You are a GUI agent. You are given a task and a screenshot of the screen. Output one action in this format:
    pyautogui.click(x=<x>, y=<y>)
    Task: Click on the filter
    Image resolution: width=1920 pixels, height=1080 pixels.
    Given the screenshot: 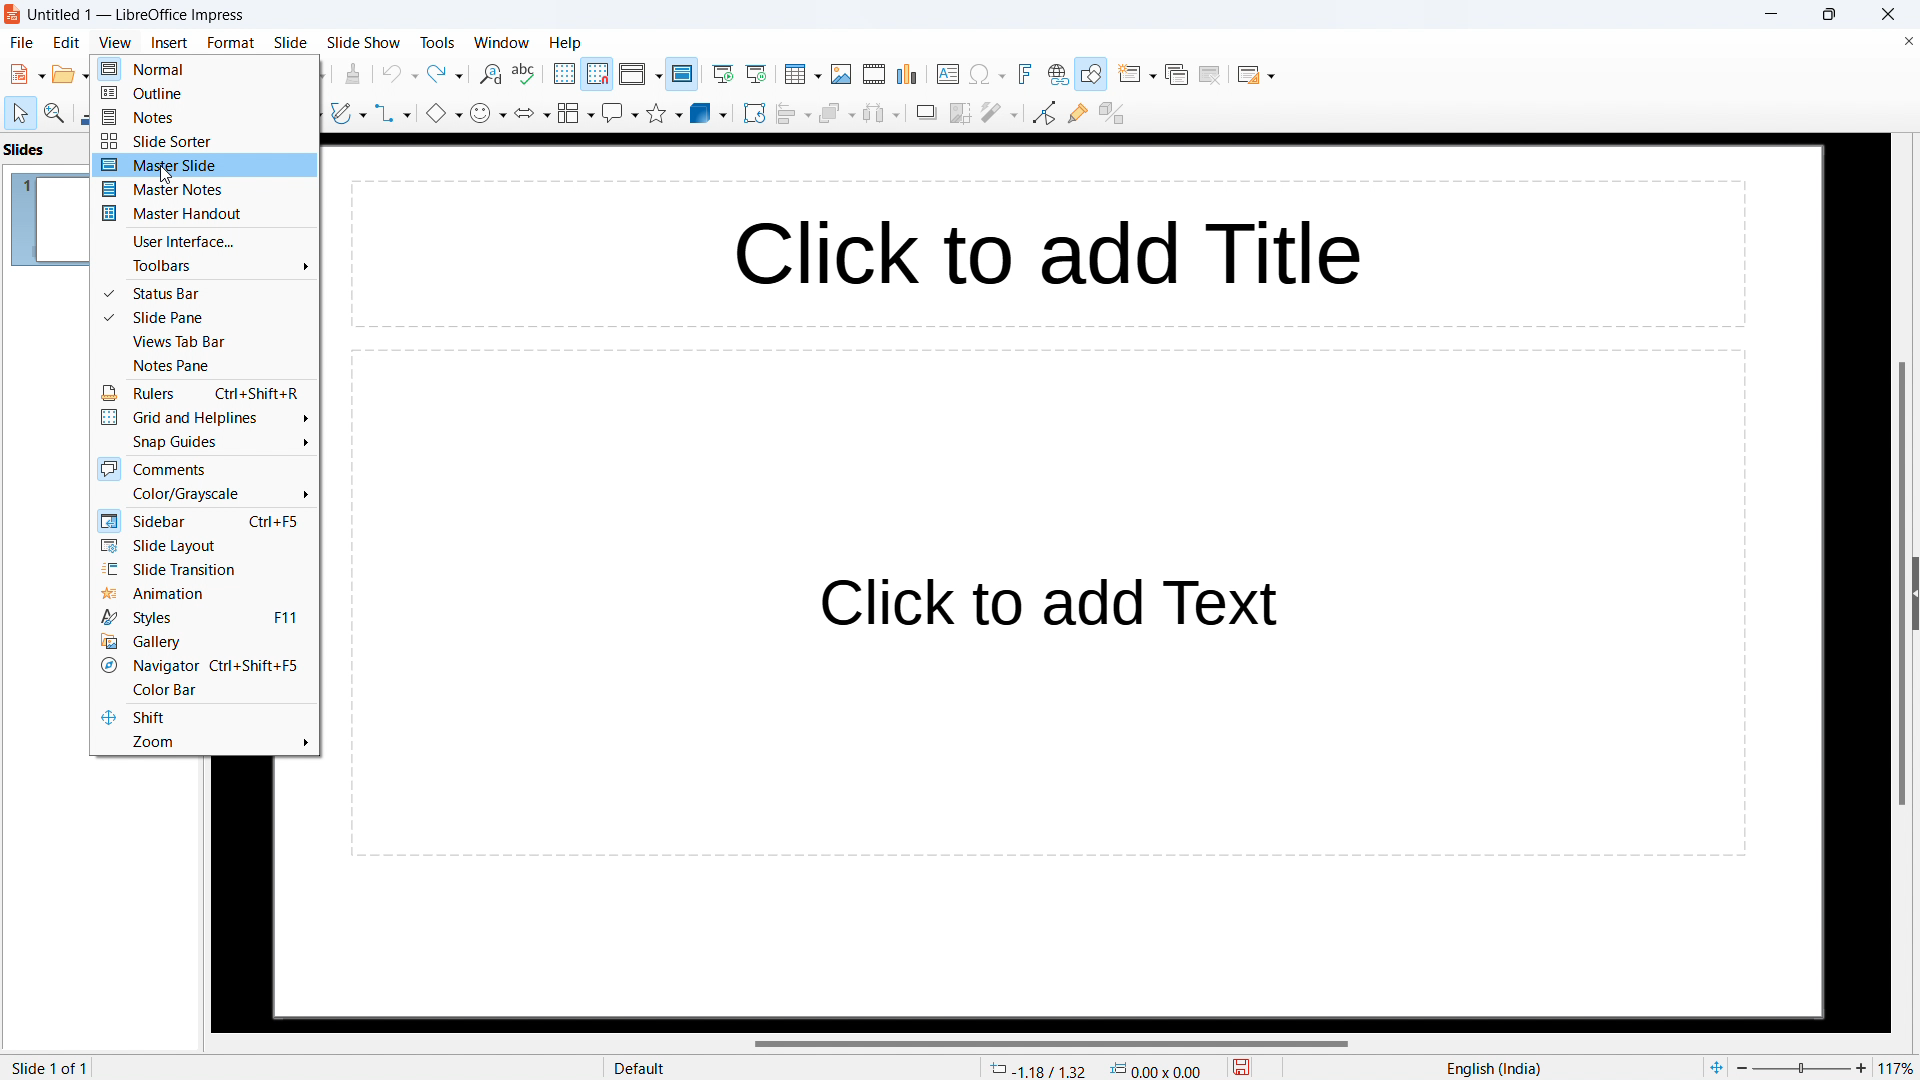 What is the action you would take?
    pyautogui.click(x=1000, y=112)
    